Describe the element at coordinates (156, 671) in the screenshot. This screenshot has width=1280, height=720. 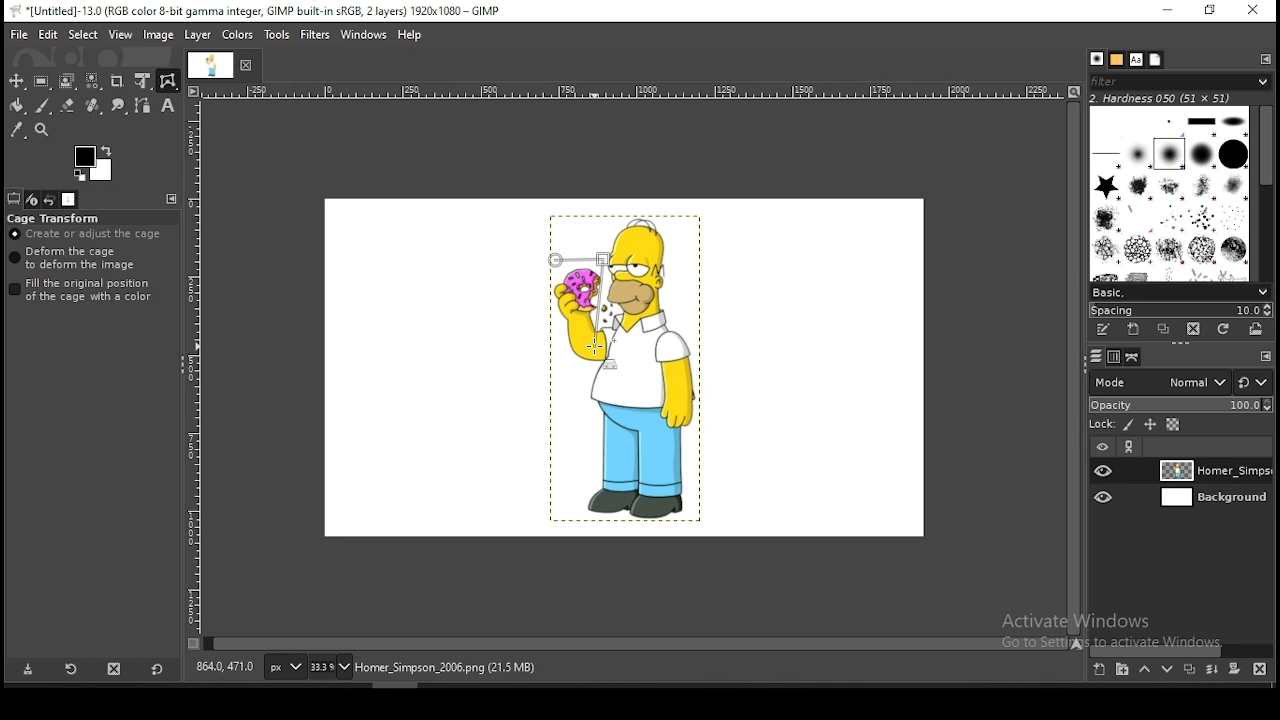
I see `reset` at that location.